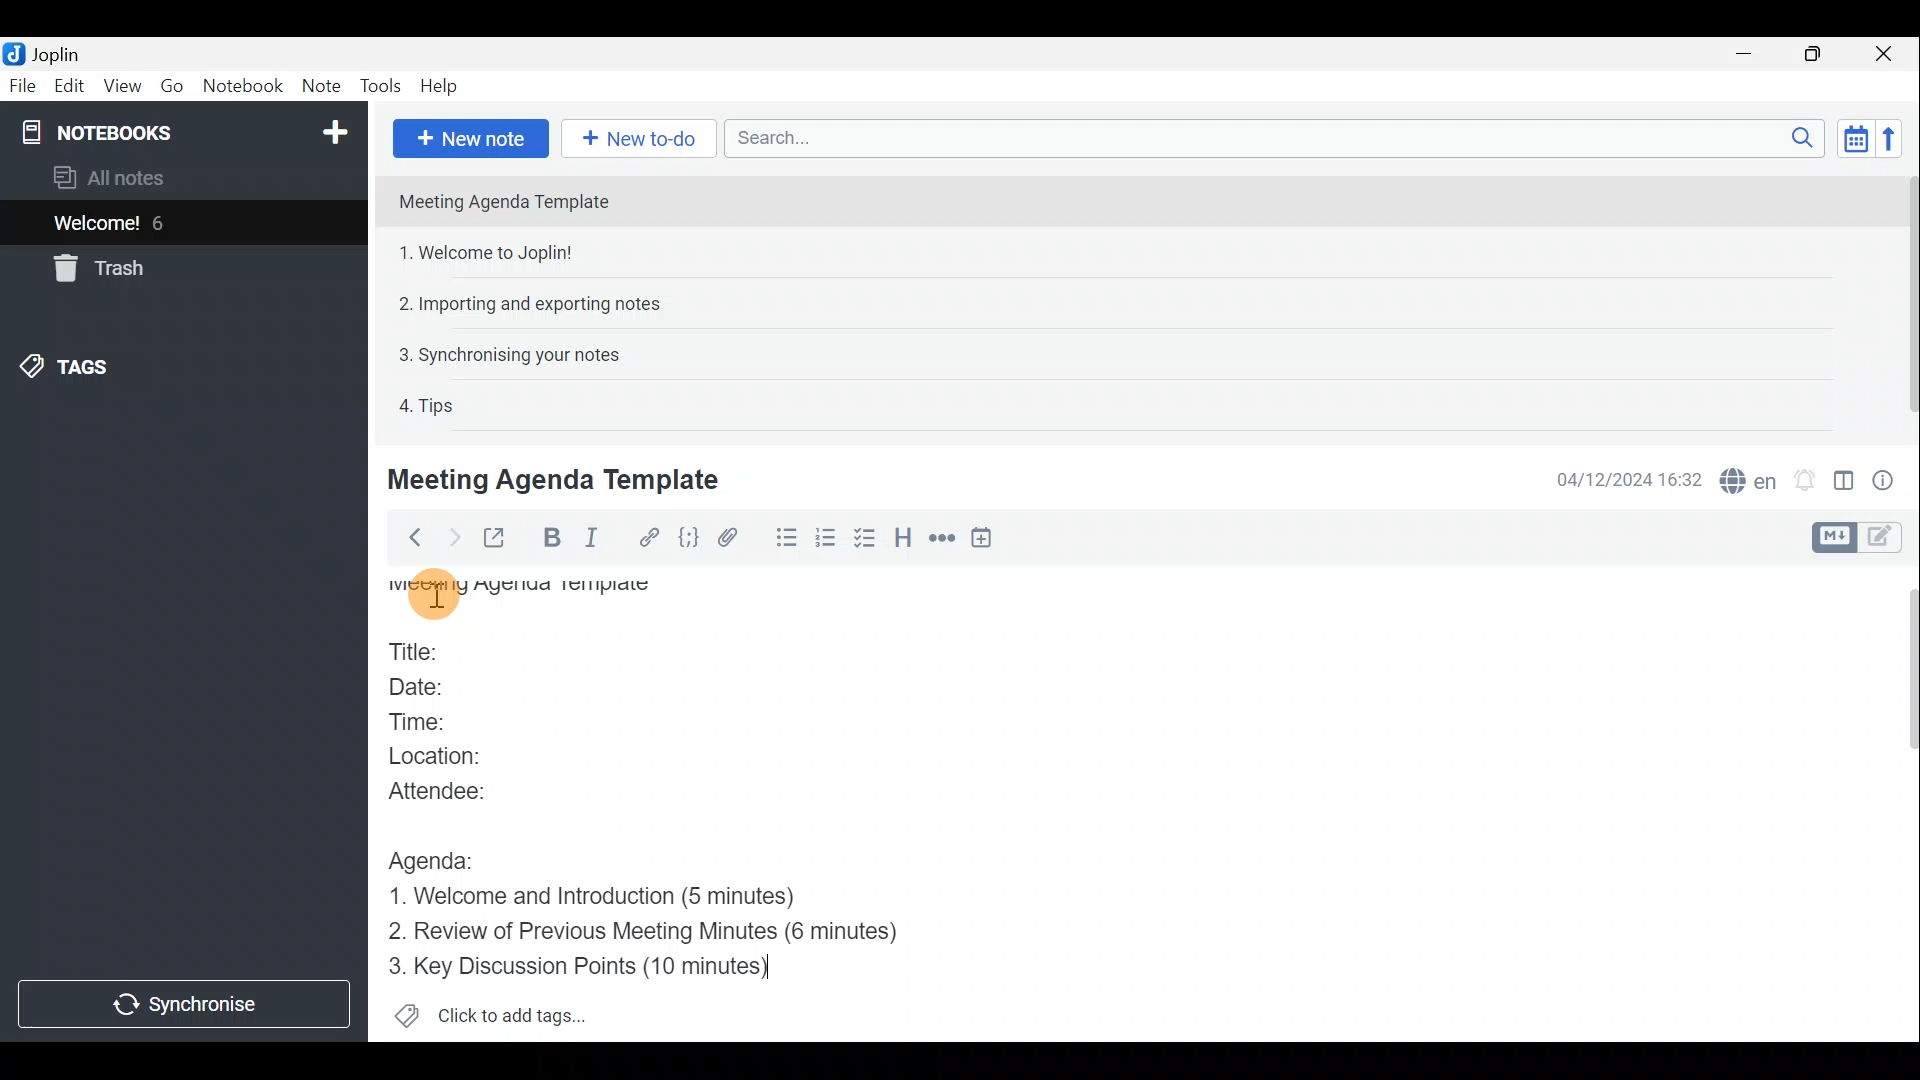 The image size is (1920, 1080). Describe the element at coordinates (492, 252) in the screenshot. I see `1. Welcome to Joplin!` at that location.